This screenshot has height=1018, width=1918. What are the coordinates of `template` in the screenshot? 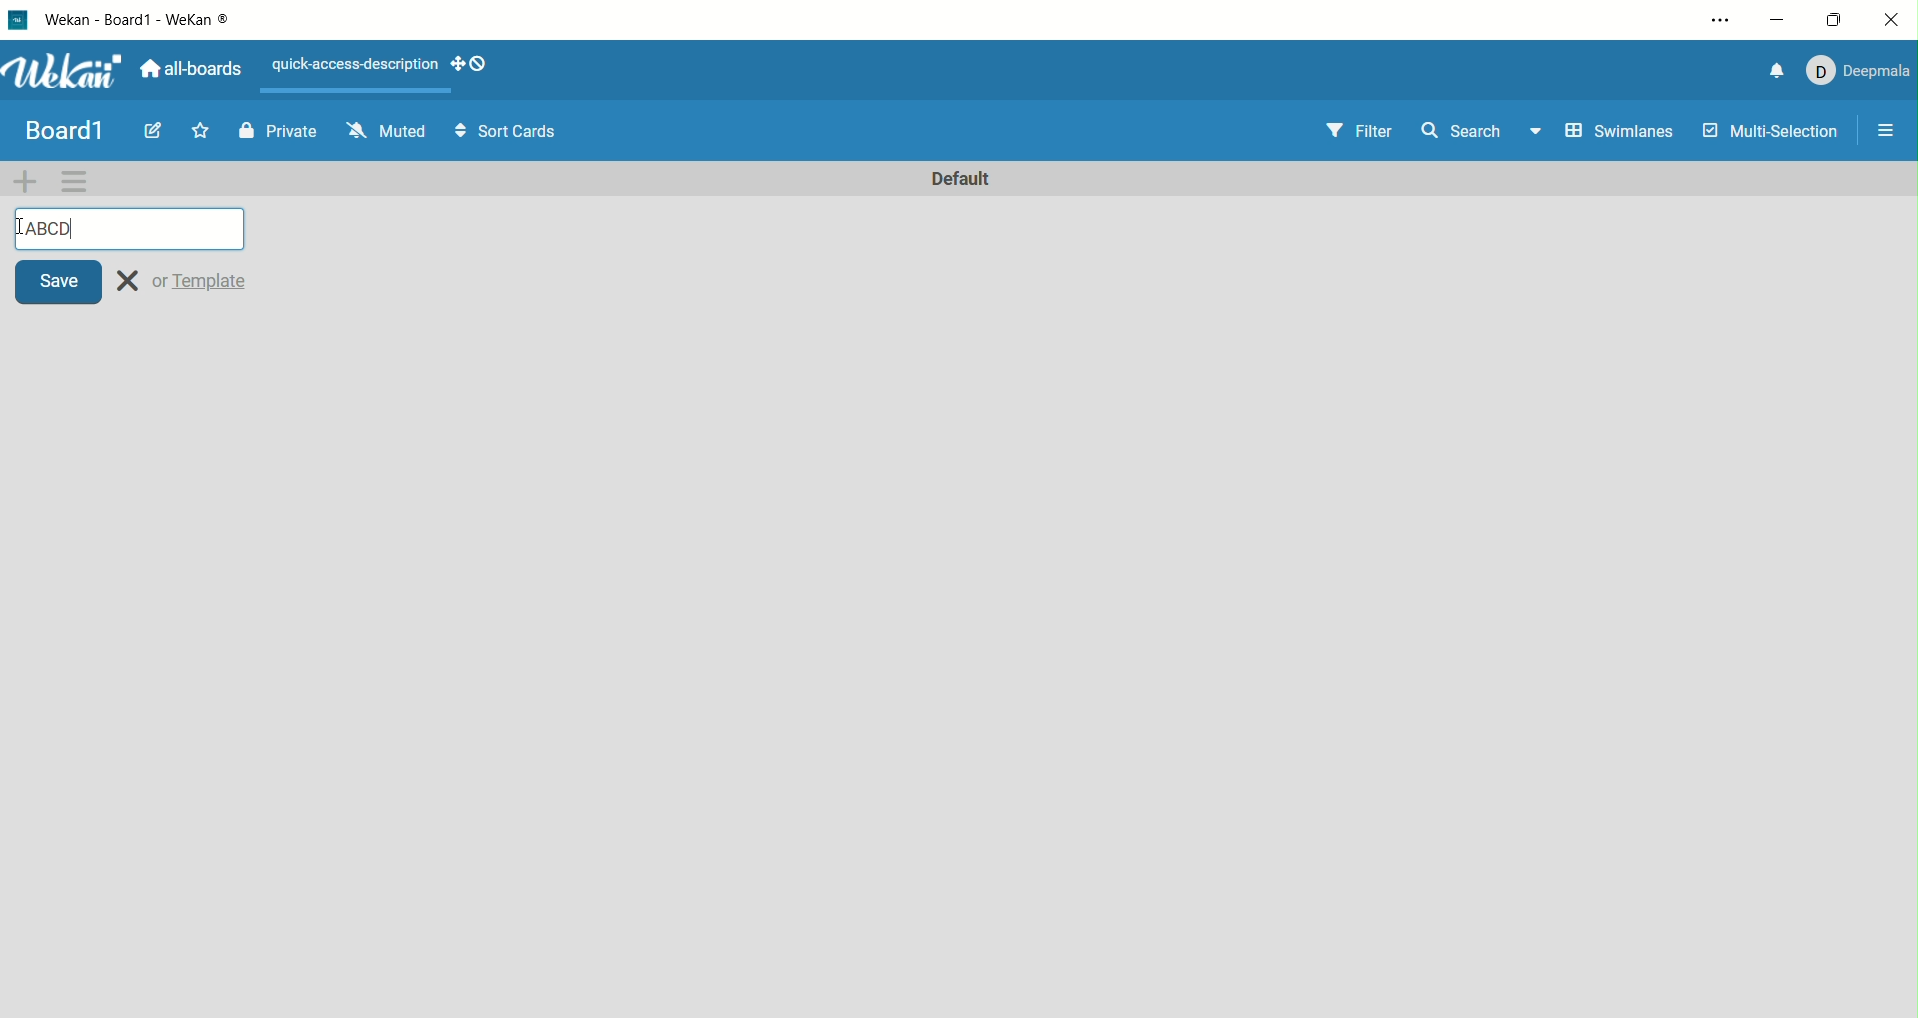 It's located at (203, 281).